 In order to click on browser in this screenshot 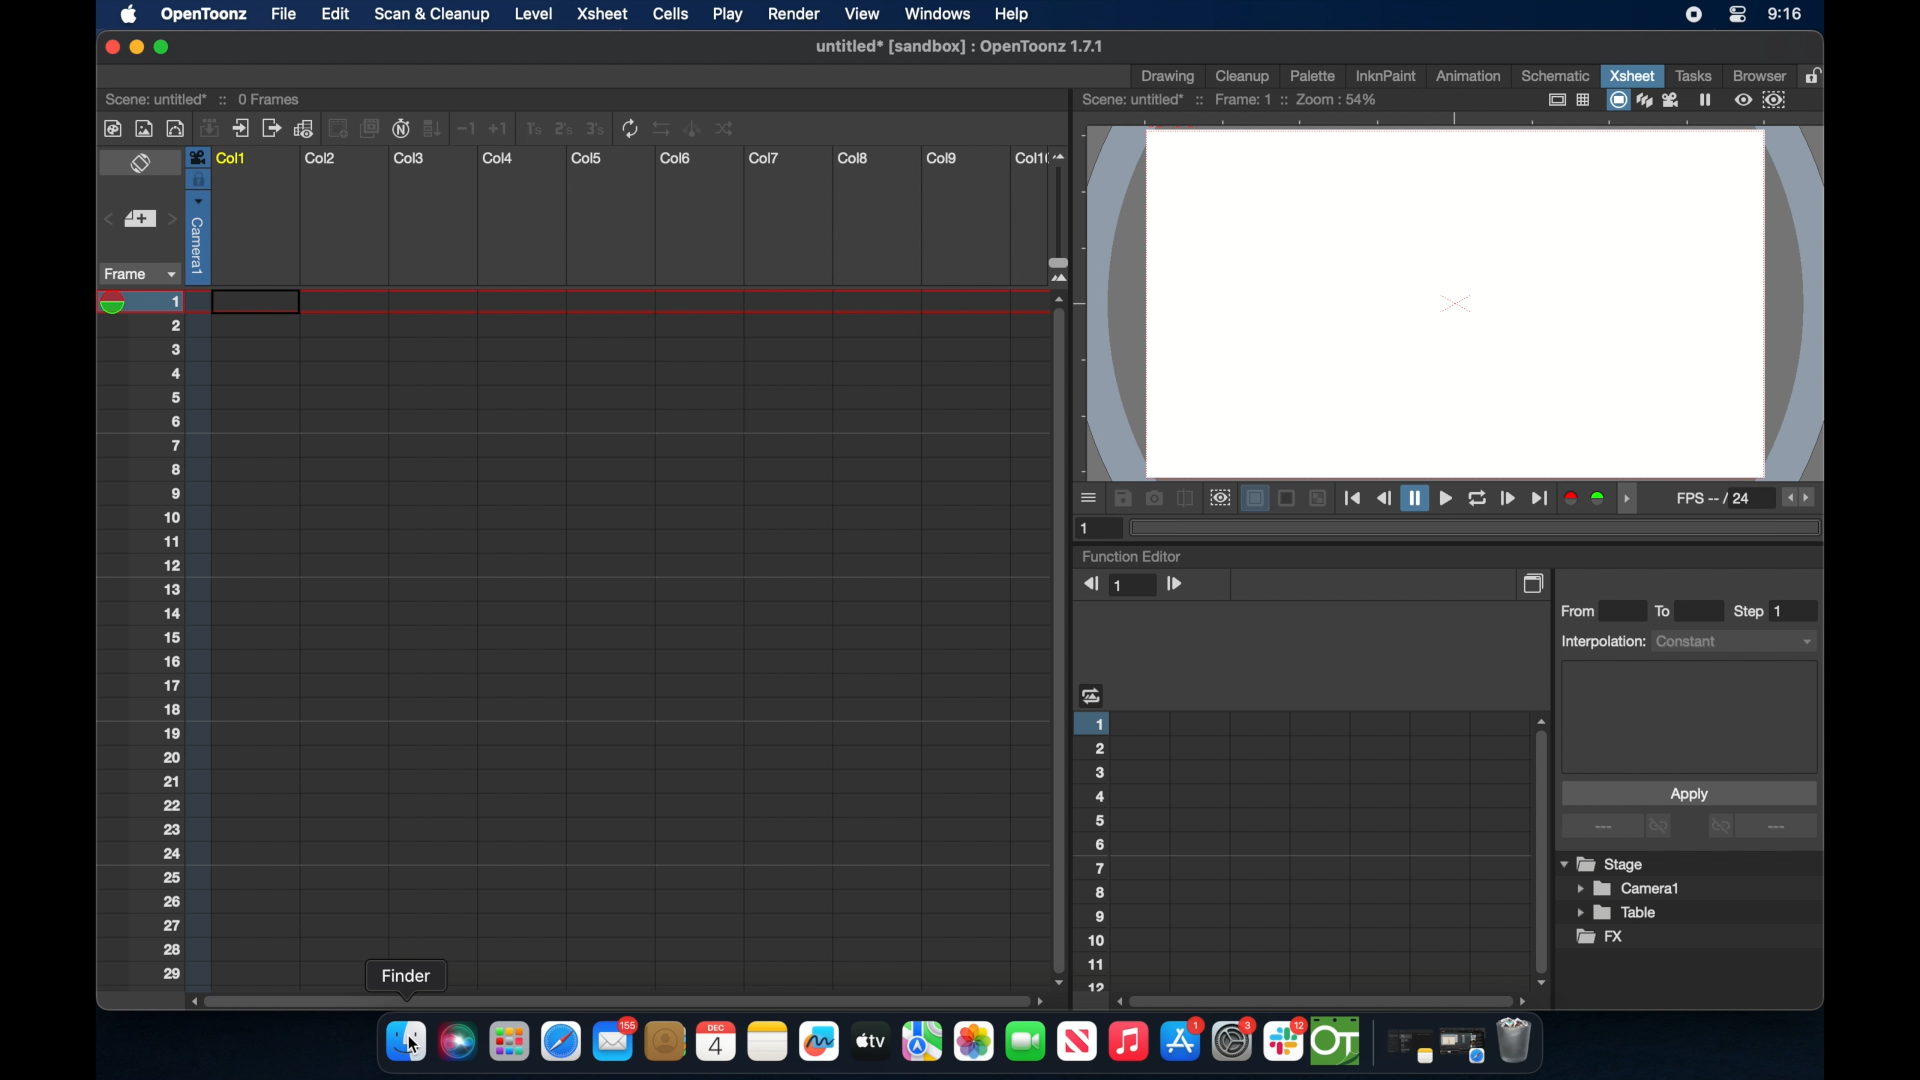, I will do `click(1757, 74)`.